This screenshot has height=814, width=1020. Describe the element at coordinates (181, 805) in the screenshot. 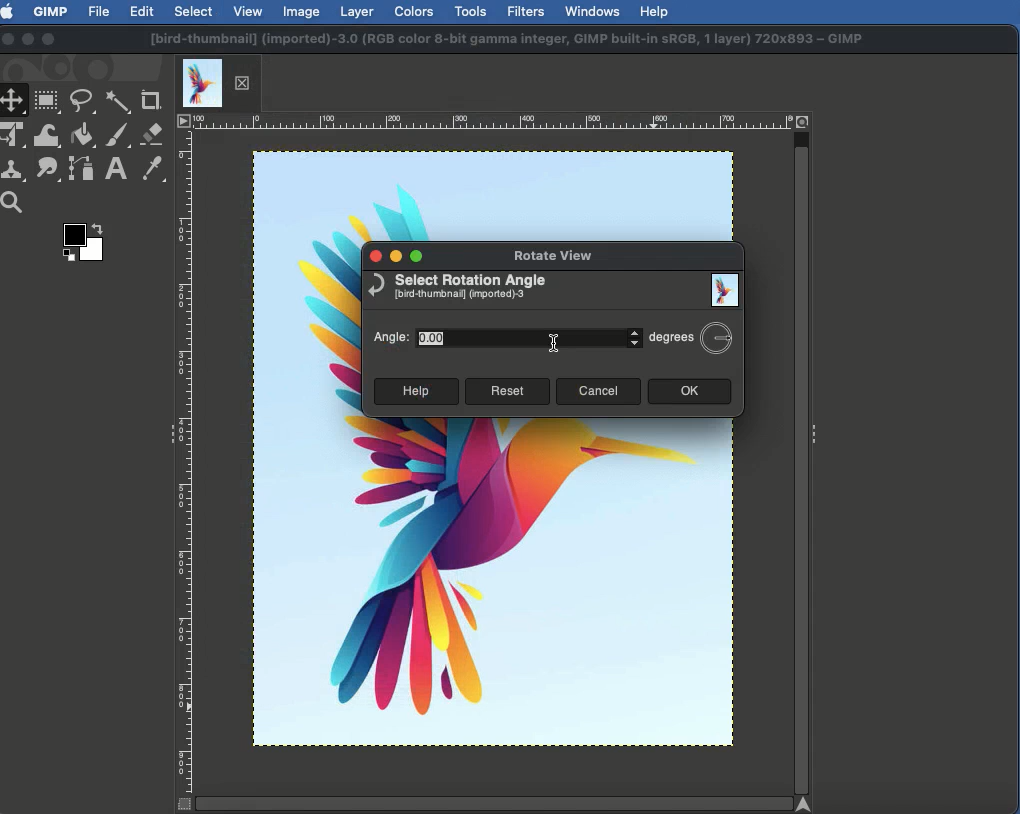

I see `Quick view mask on/off` at that location.